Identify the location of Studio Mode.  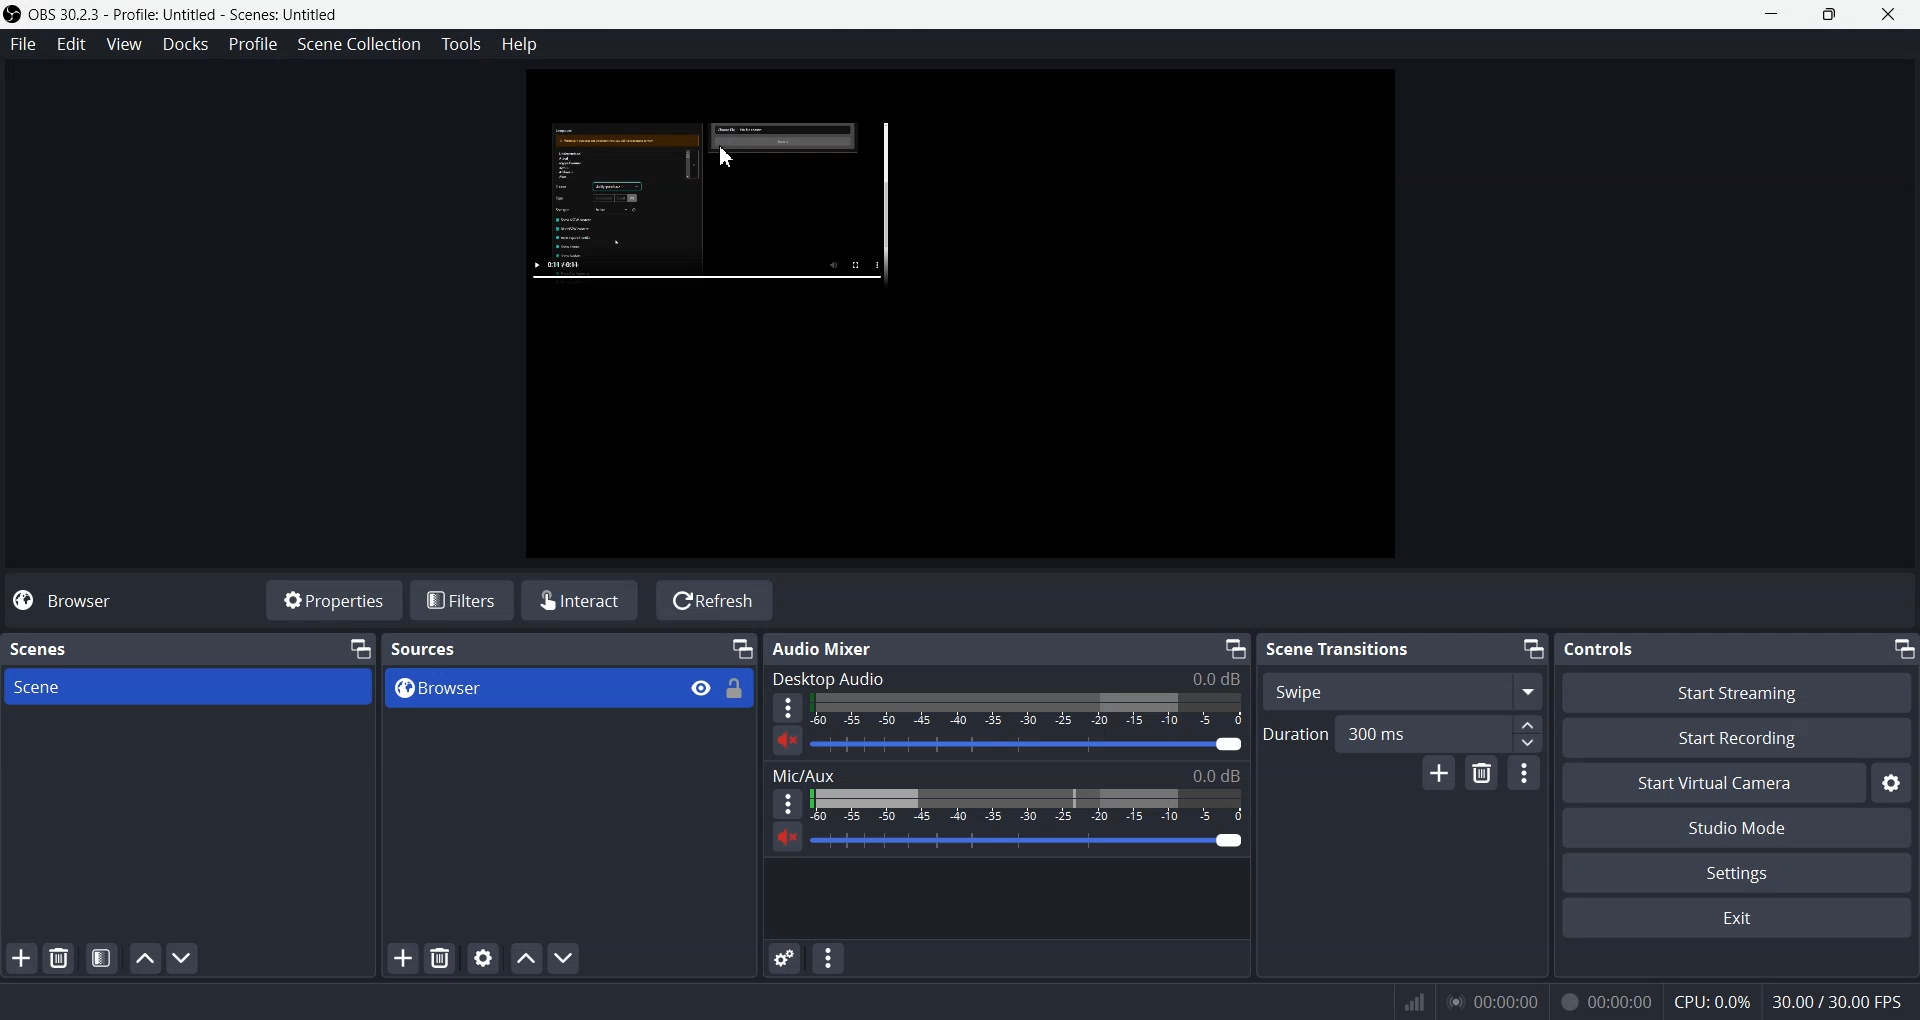
(1735, 827).